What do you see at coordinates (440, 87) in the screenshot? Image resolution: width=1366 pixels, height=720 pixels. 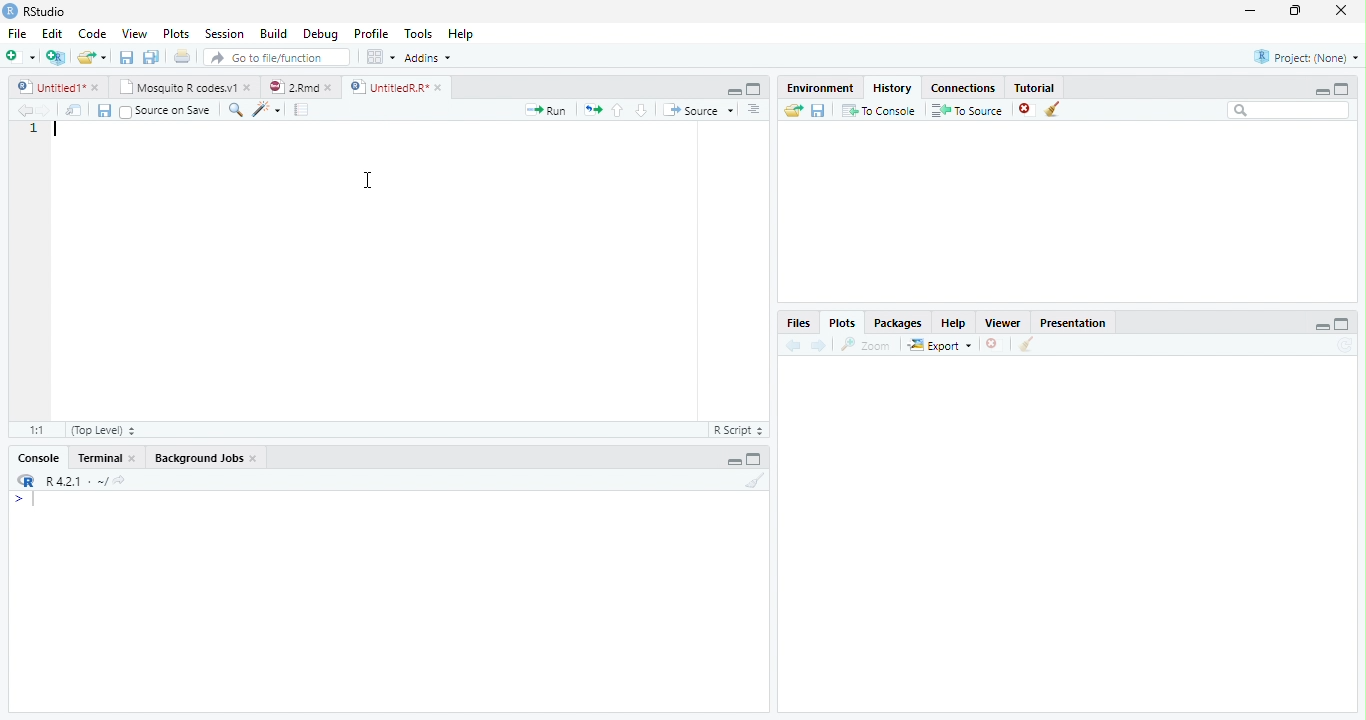 I see `close` at bounding box center [440, 87].